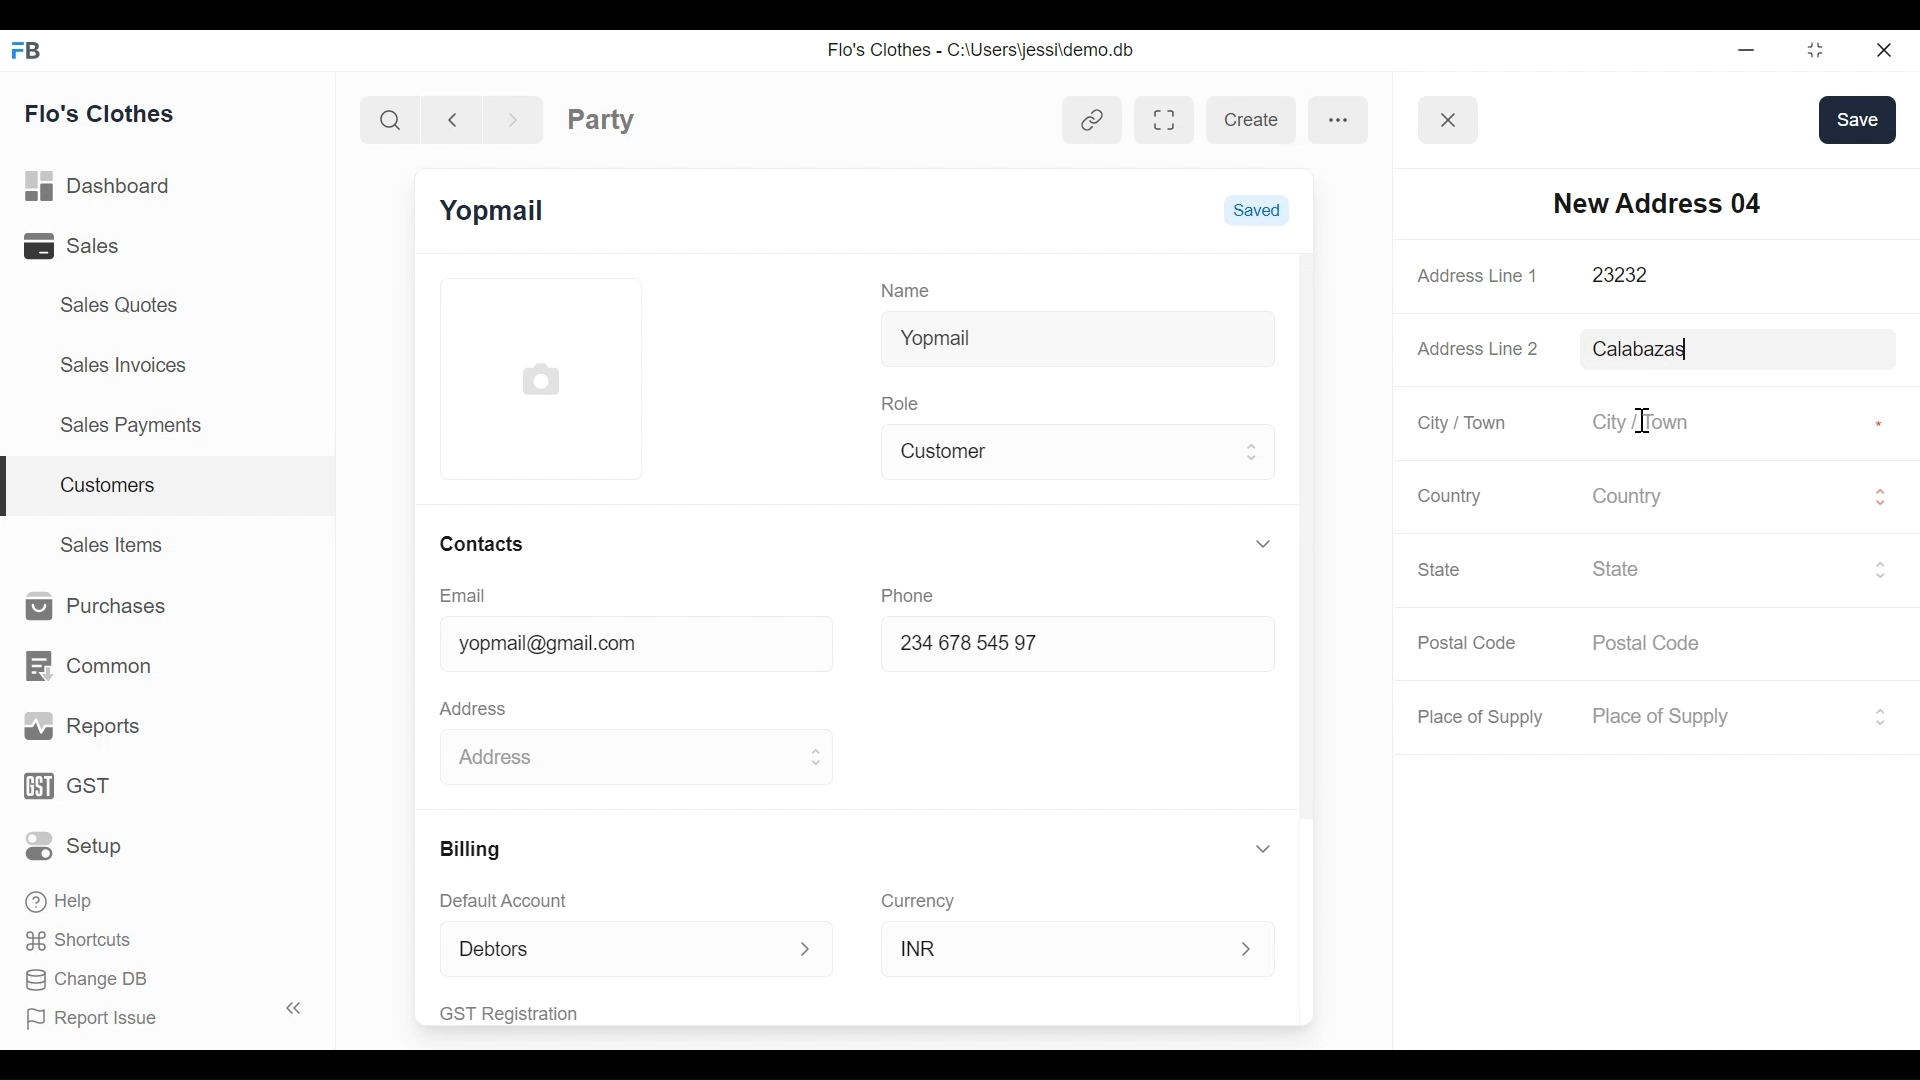  What do you see at coordinates (114, 542) in the screenshot?
I see `Sales Items` at bounding box center [114, 542].